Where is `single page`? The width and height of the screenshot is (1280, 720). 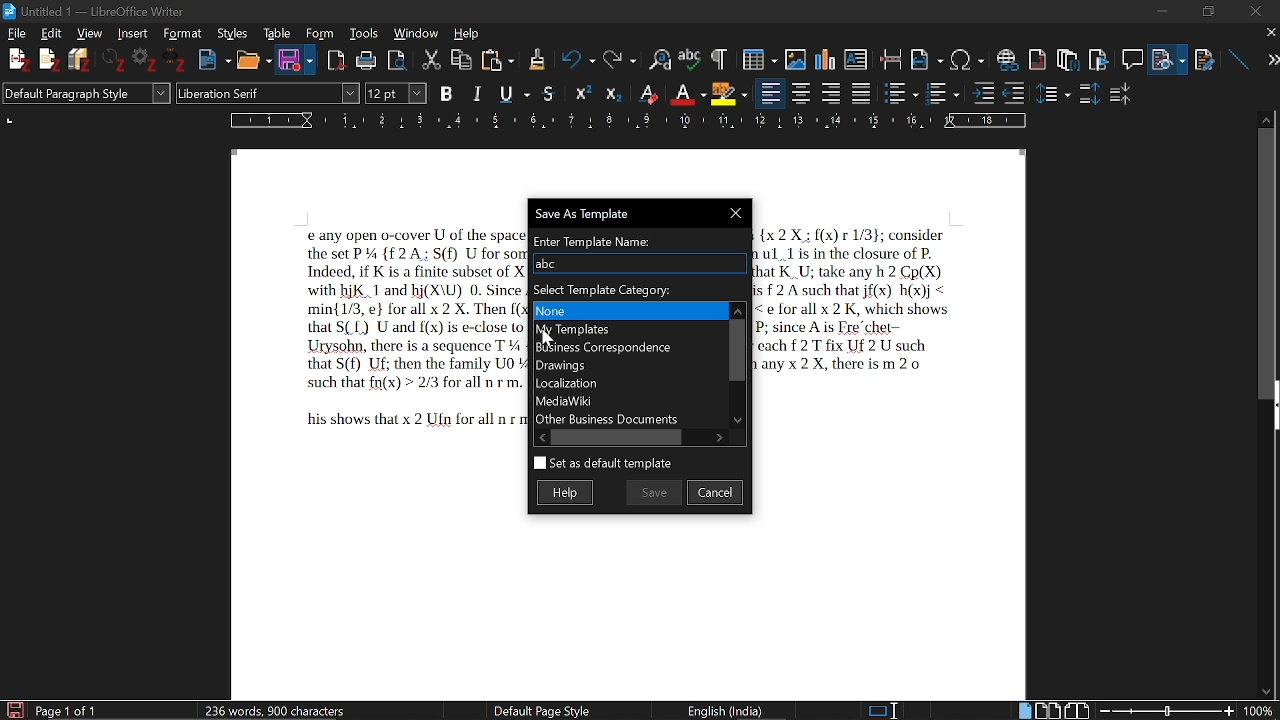 single page is located at coordinates (1025, 710).